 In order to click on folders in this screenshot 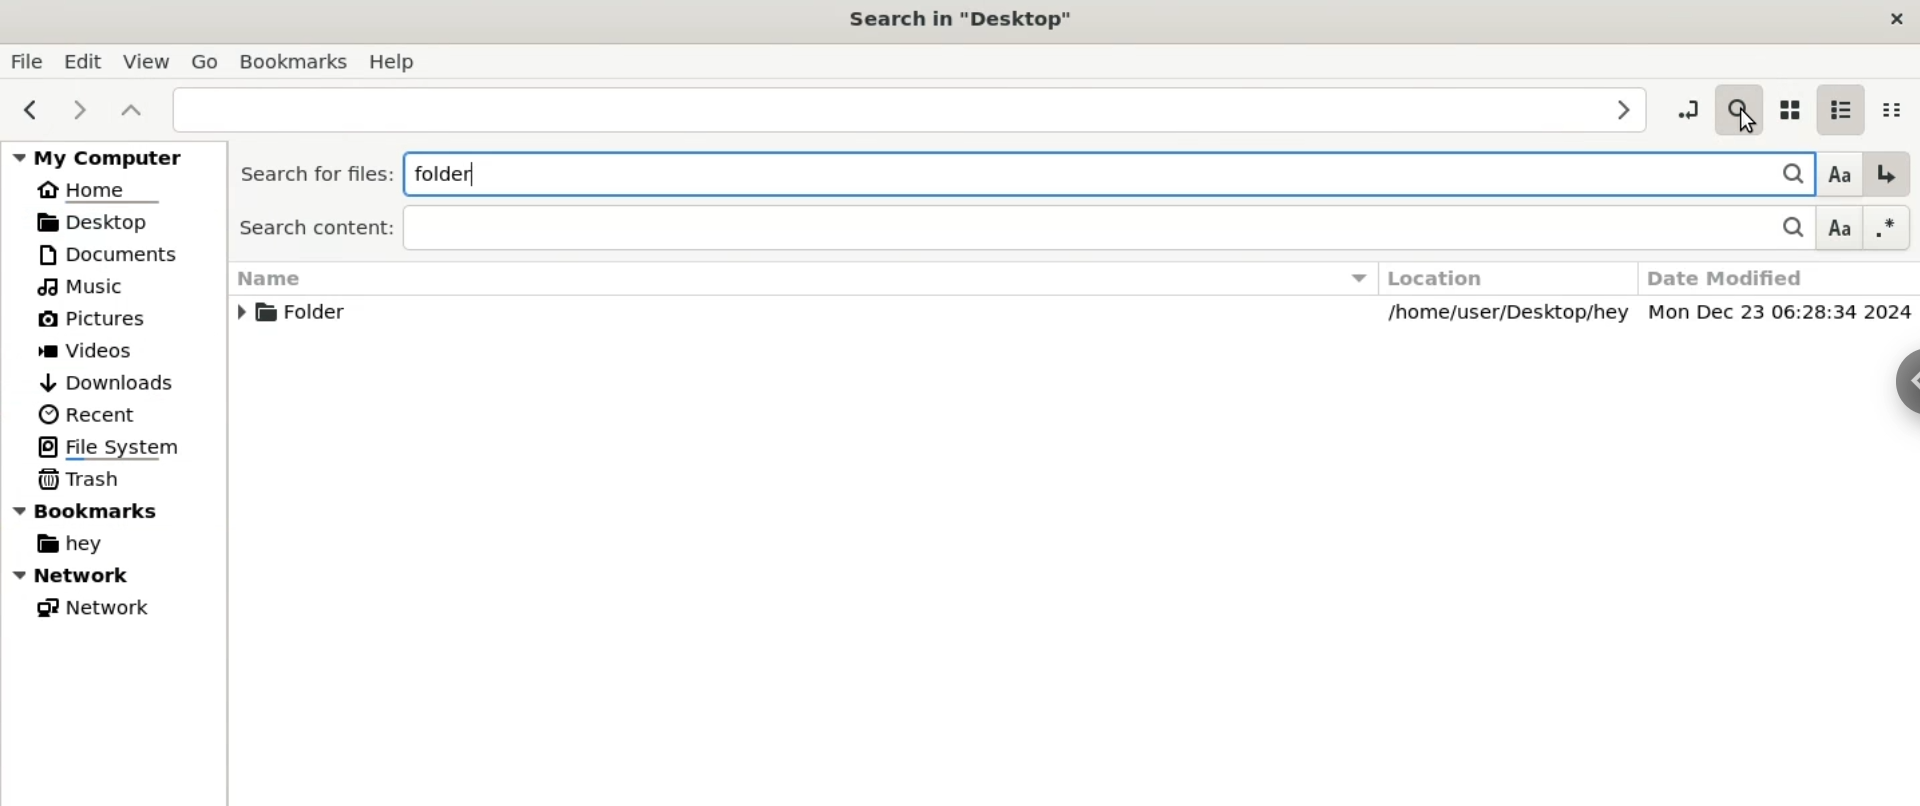, I will do `click(1065, 172)`.